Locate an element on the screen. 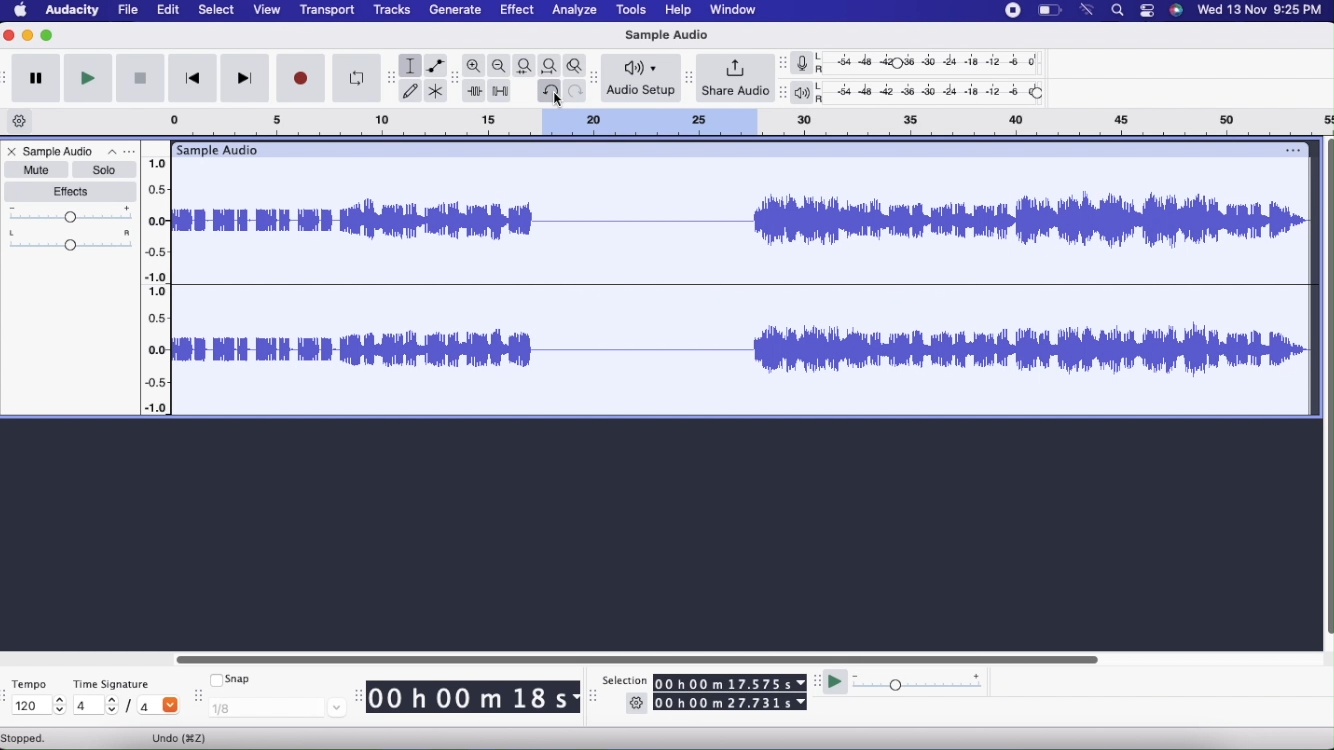  Sample Audio is located at coordinates (670, 35).